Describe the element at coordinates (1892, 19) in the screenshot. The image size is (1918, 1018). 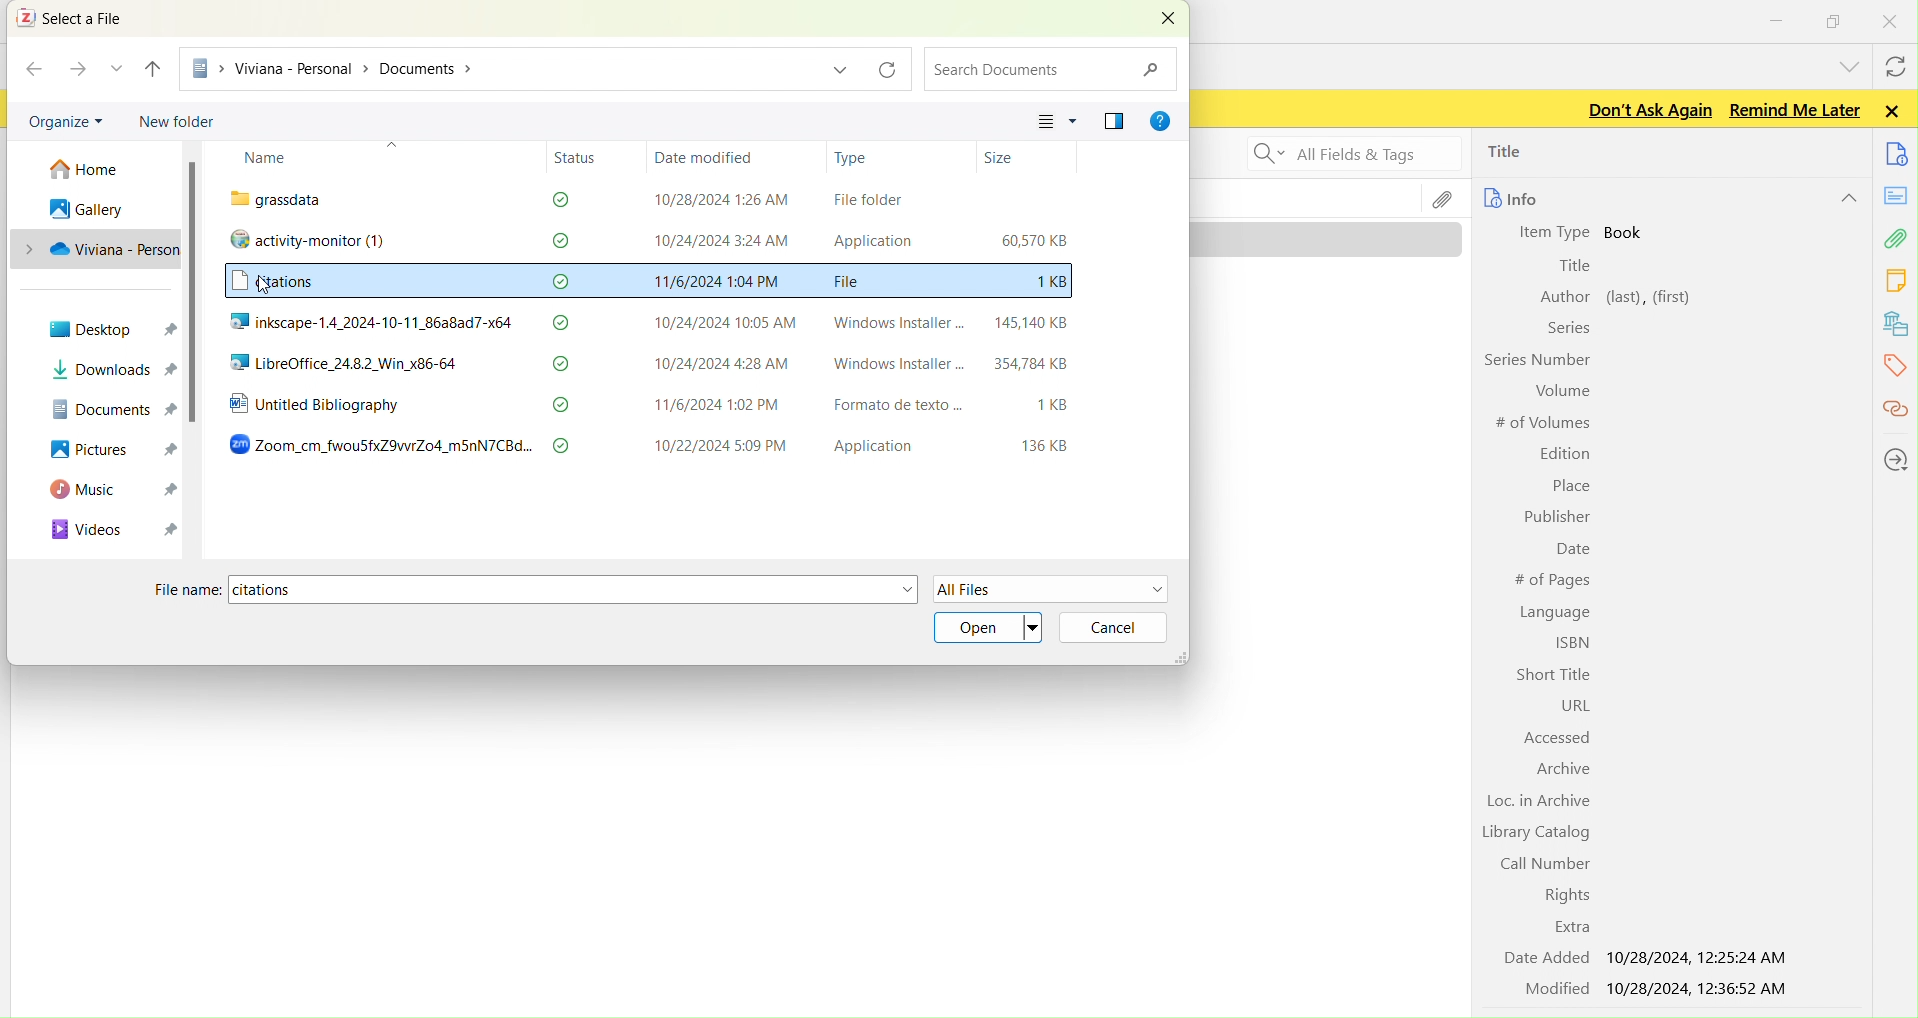
I see `close` at that location.